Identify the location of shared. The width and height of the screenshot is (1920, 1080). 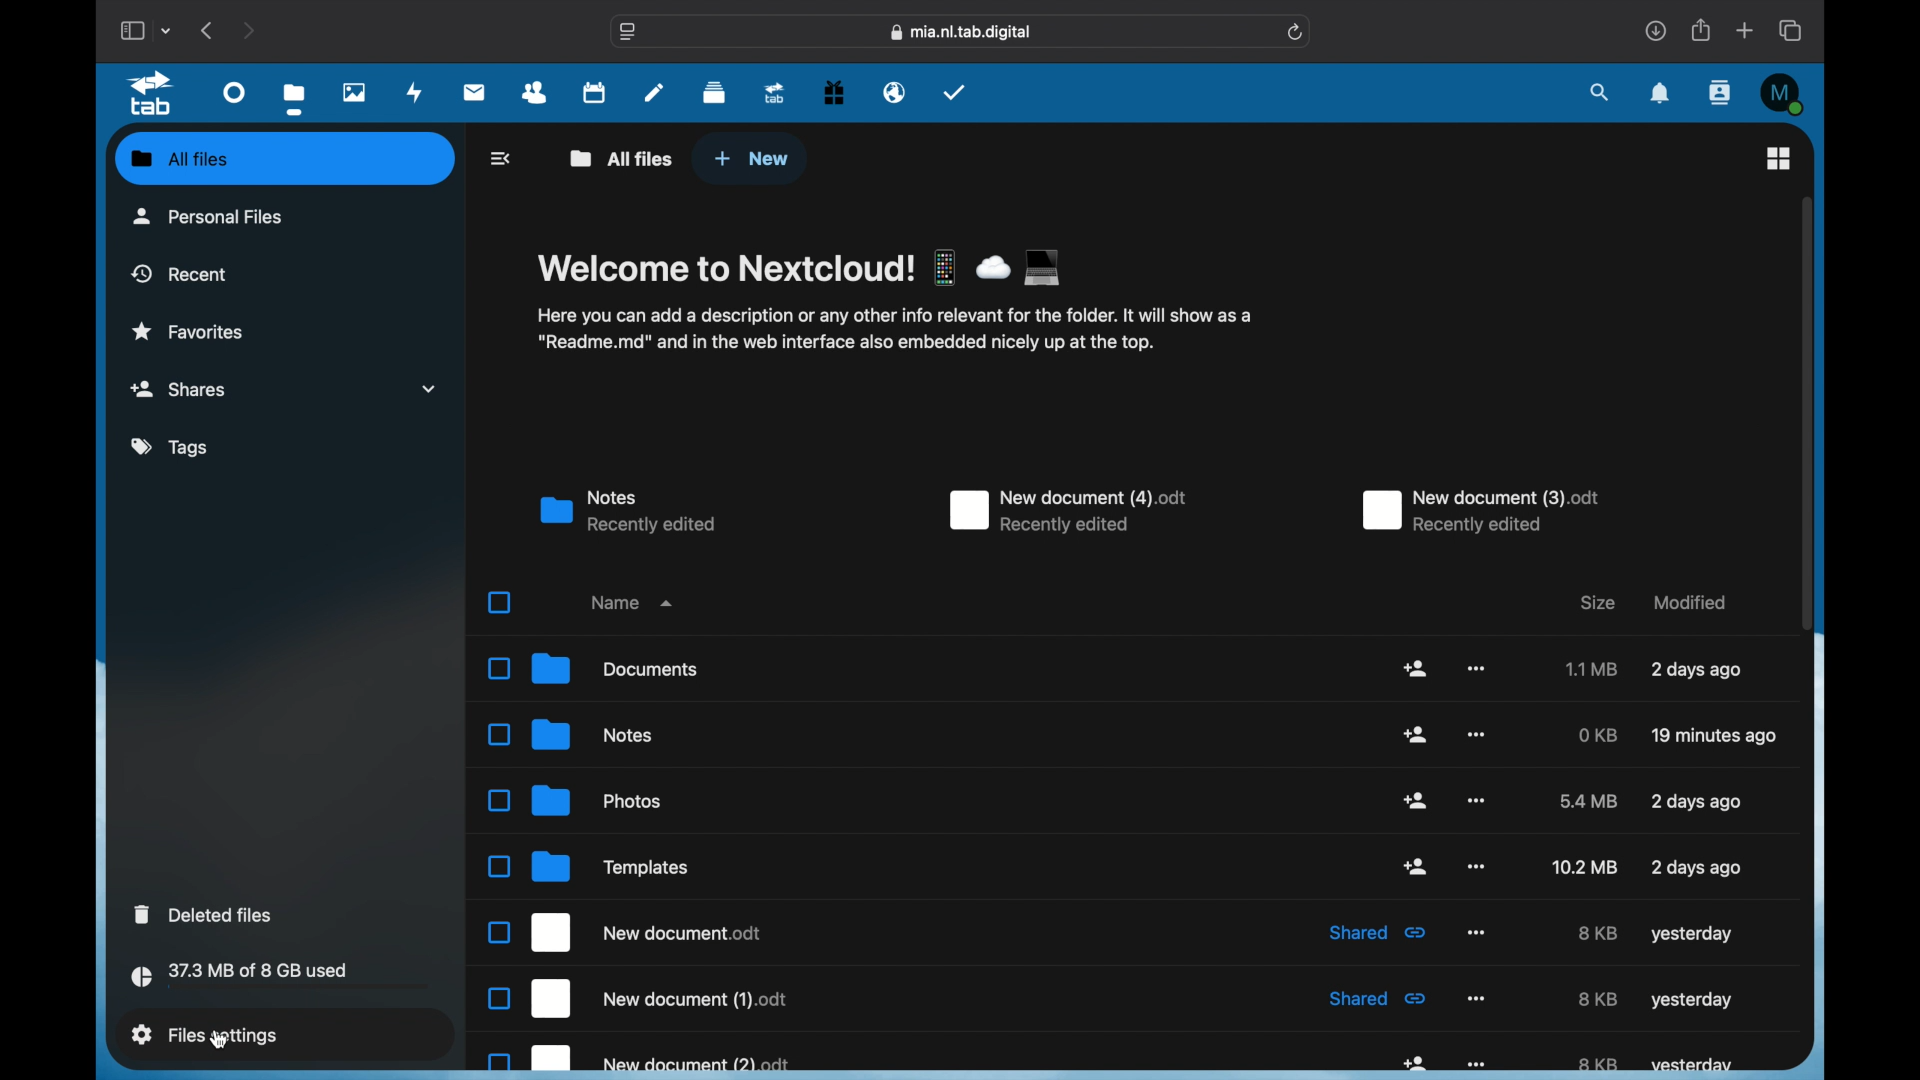
(1376, 932).